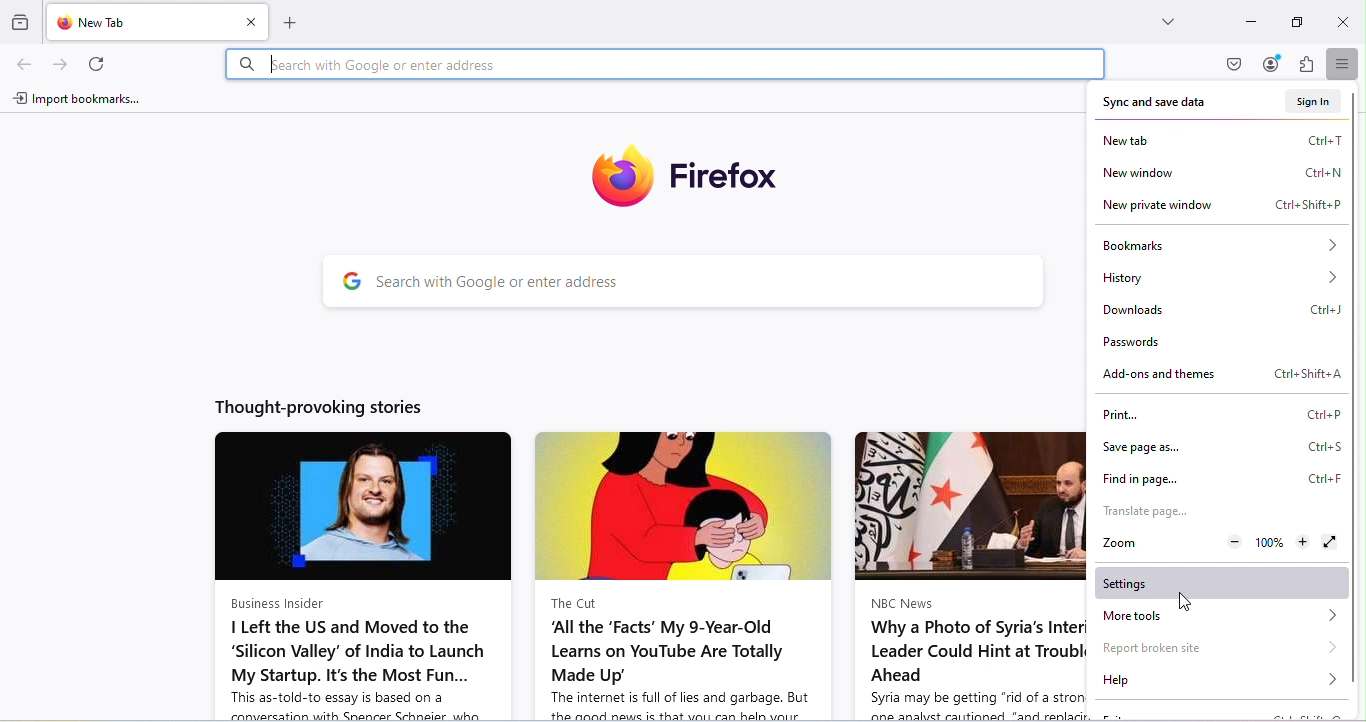 This screenshot has width=1366, height=722. What do you see at coordinates (1182, 602) in the screenshot?
I see `cursor` at bounding box center [1182, 602].